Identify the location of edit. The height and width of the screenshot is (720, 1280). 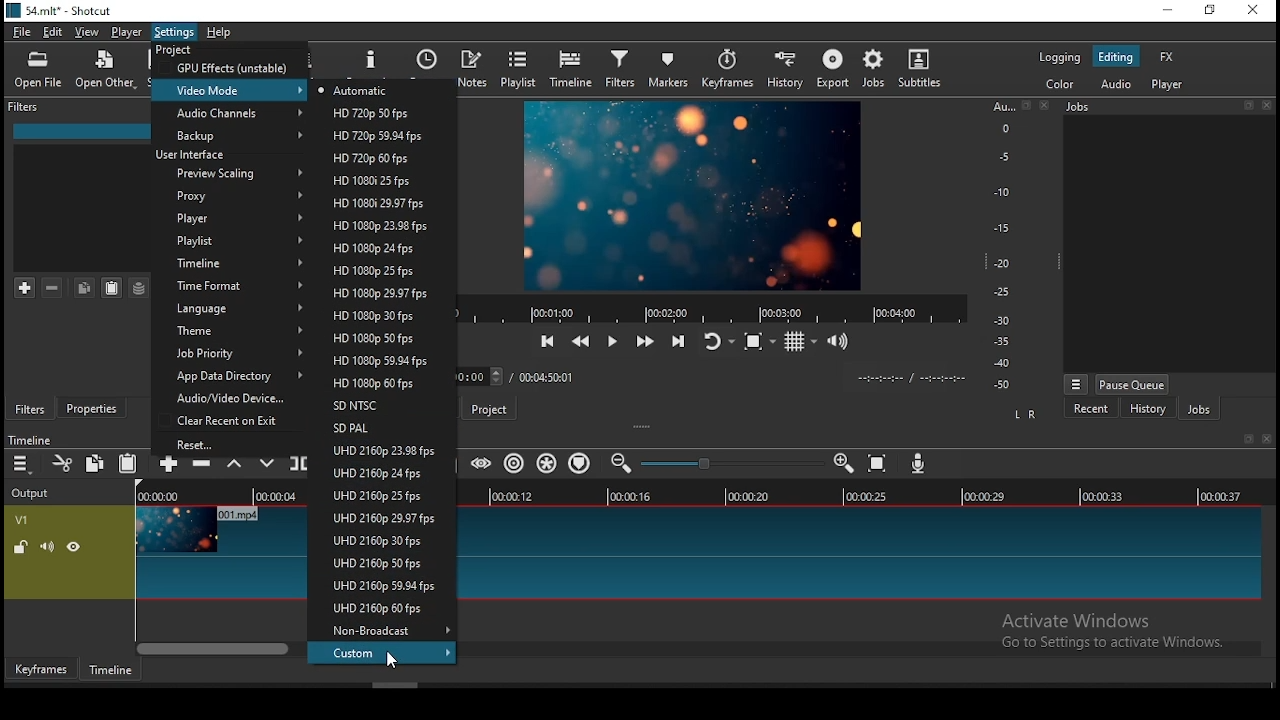
(53, 33).